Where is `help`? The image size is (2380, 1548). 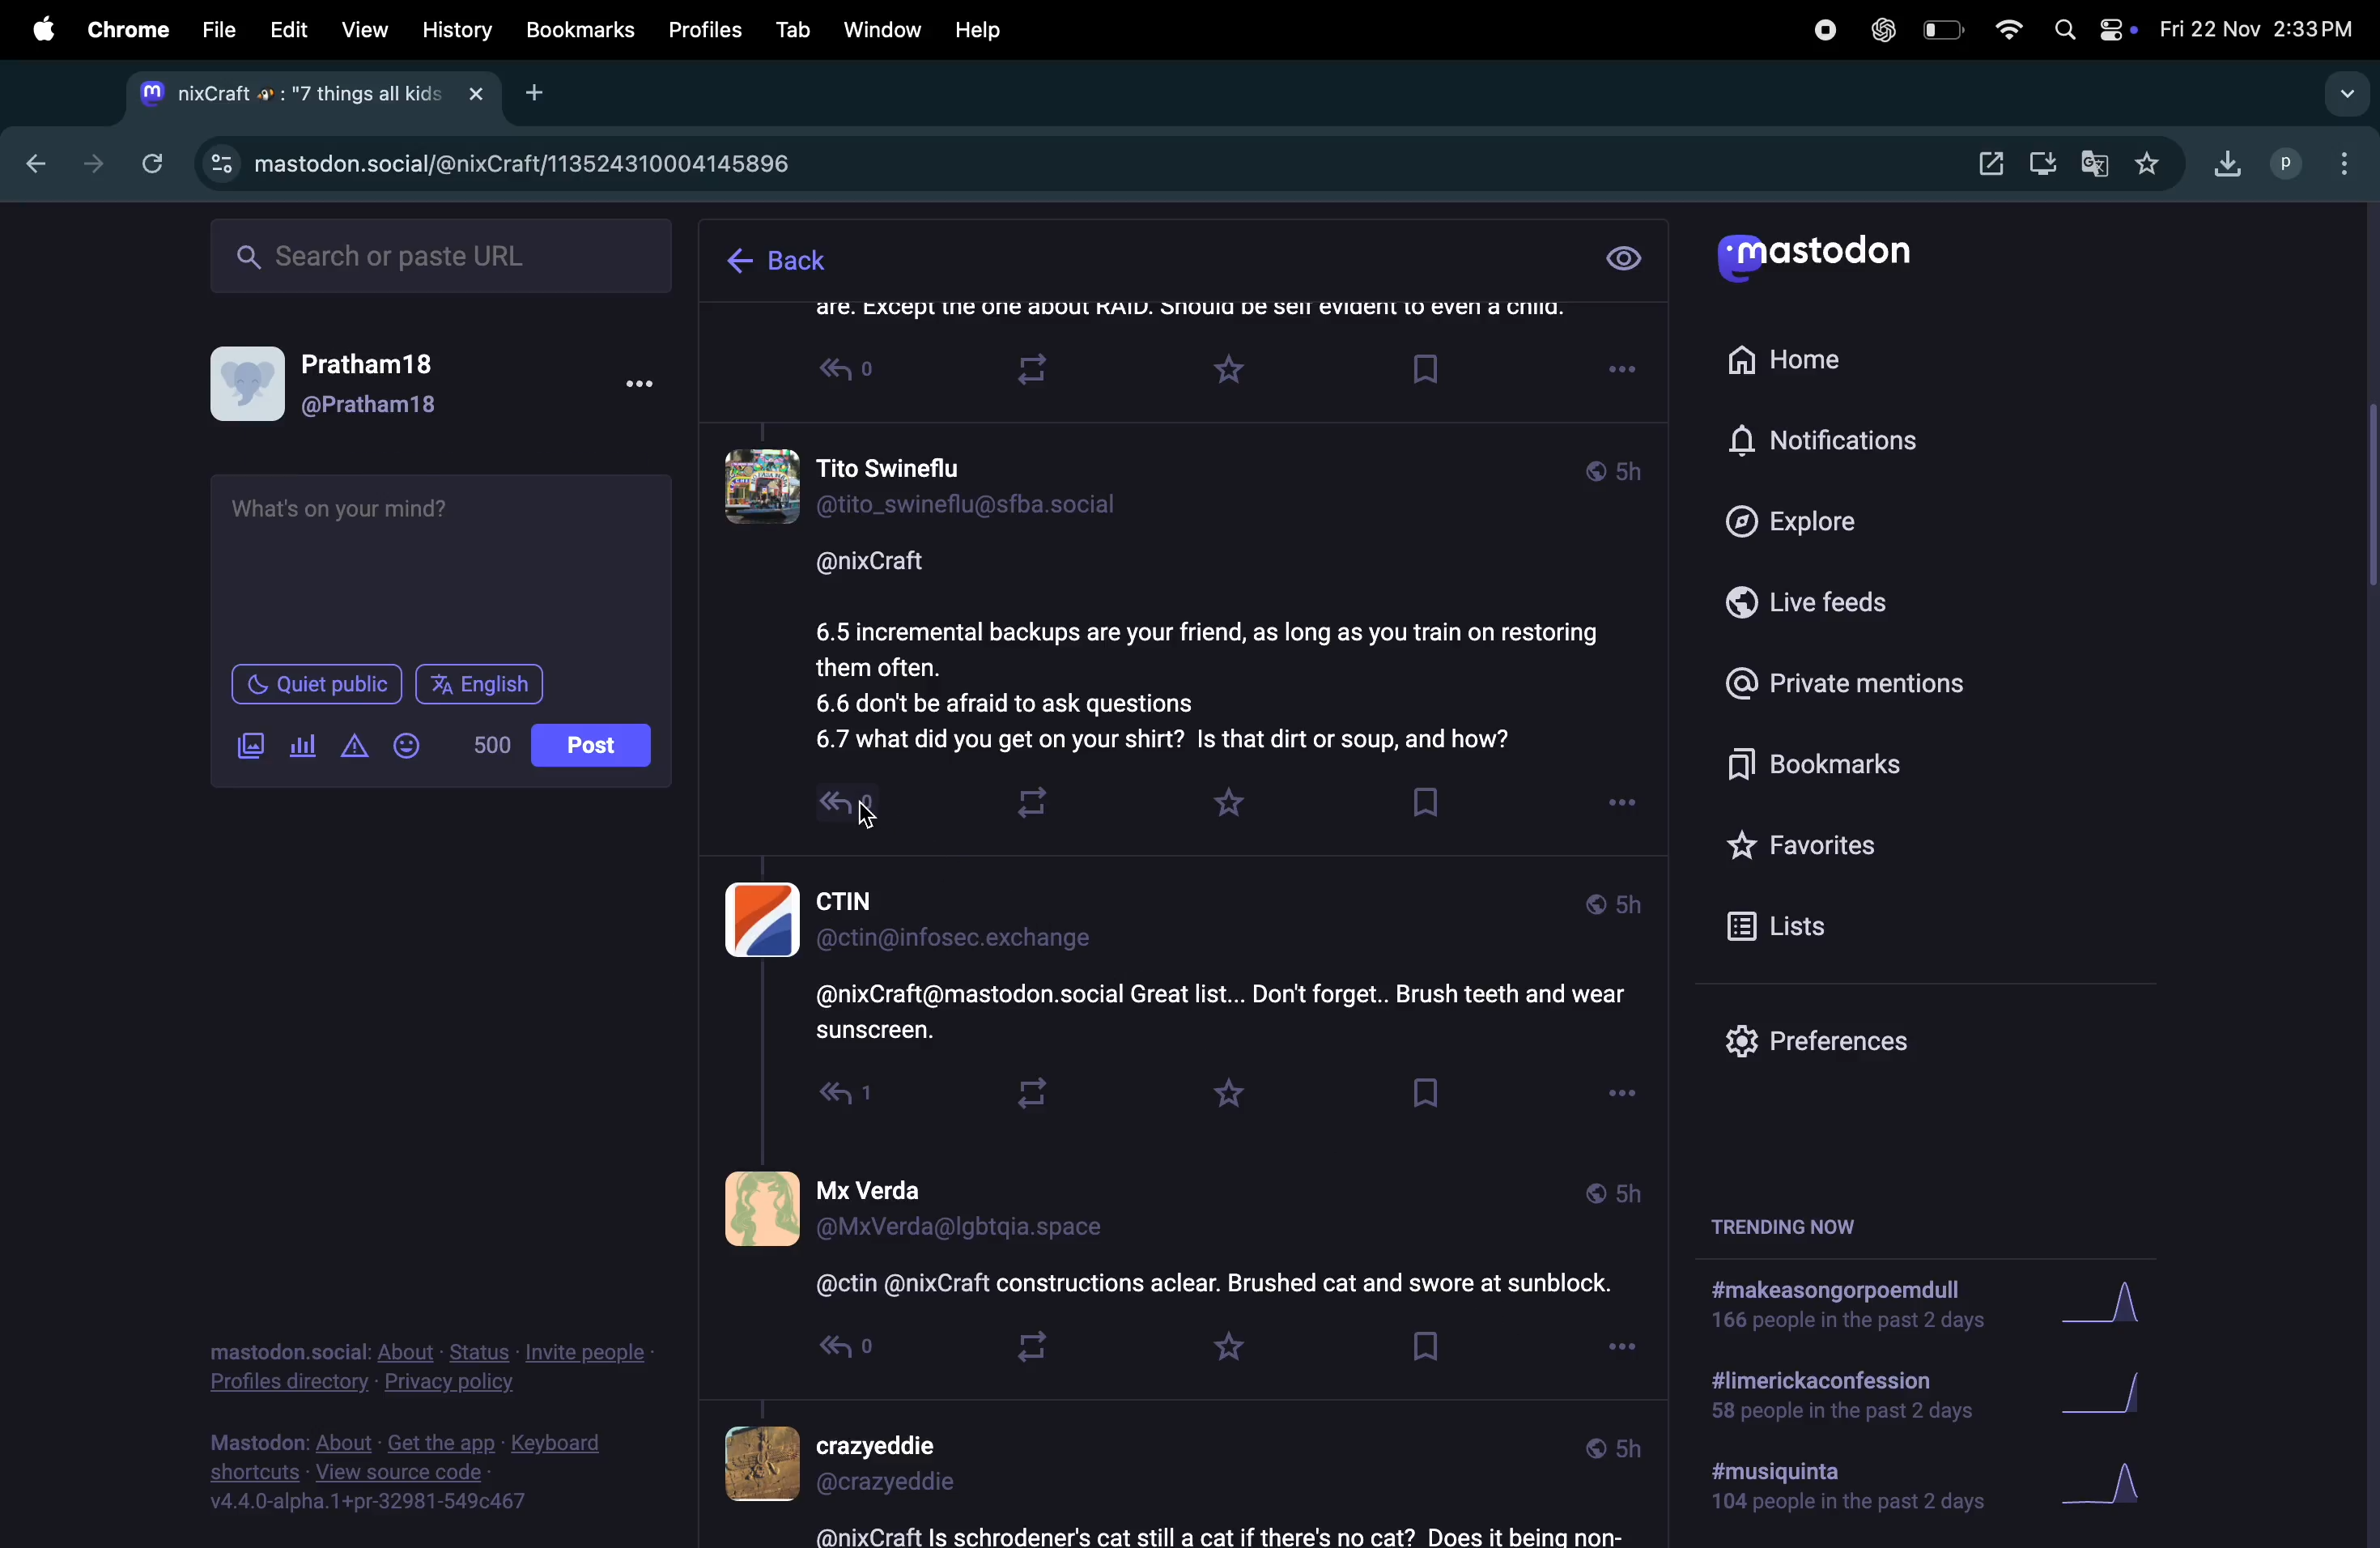 help is located at coordinates (984, 30).